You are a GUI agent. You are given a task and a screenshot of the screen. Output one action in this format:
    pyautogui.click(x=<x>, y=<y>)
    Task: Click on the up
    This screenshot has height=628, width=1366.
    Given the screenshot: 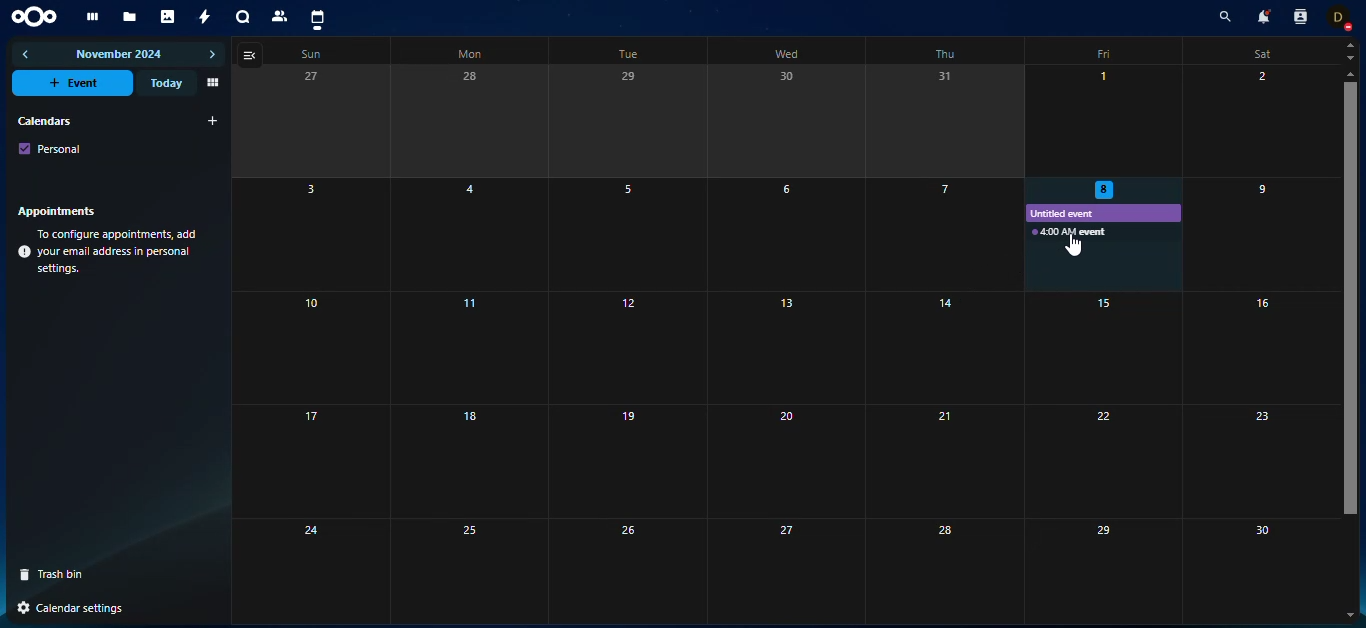 What is the action you would take?
    pyautogui.click(x=1349, y=74)
    